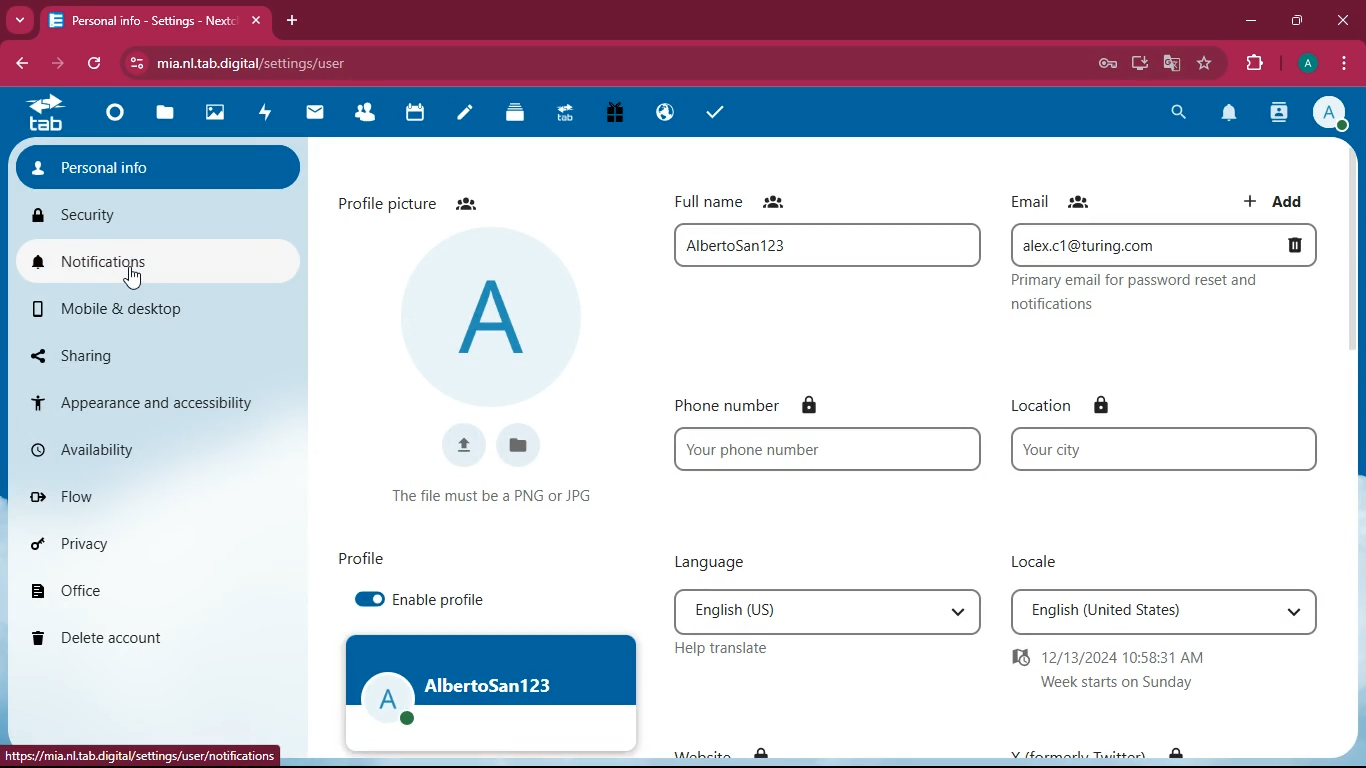 This screenshot has height=768, width=1366. What do you see at coordinates (1280, 112) in the screenshot?
I see `activity` at bounding box center [1280, 112].